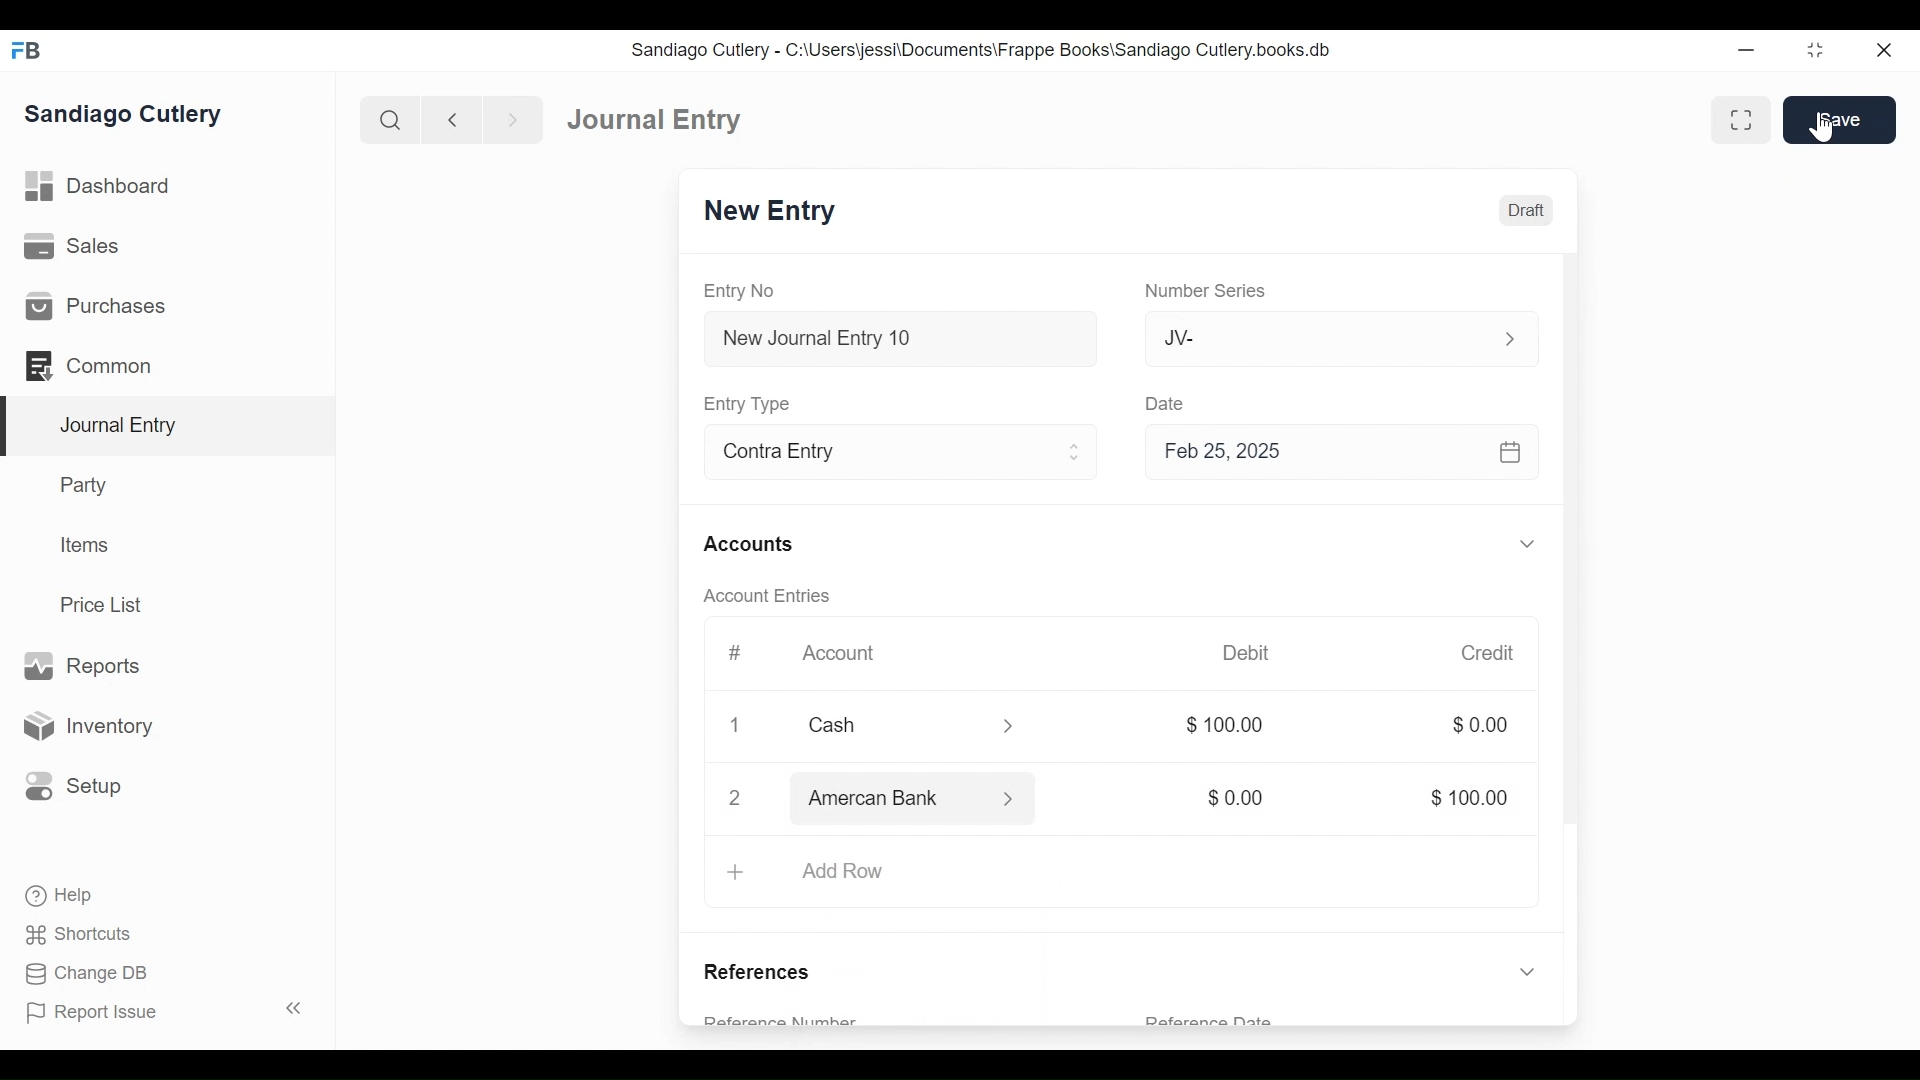 The image size is (1920, 1080). Describe the element at coordinates (80, 973) in the screenshot. I see `Change DB` at that location.